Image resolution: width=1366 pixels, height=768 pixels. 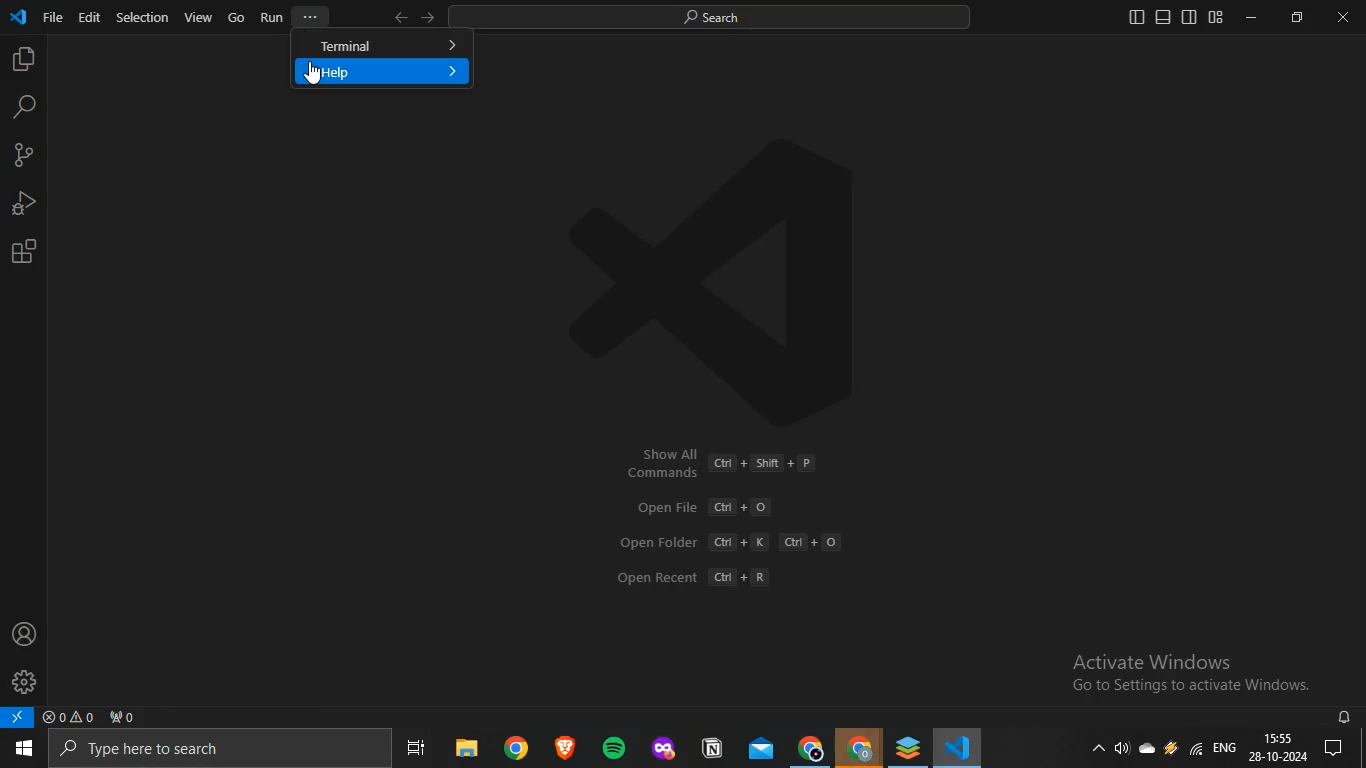 What do you see at coordinates (722, 18) in the screenshot?
I see `search` at bounding box center [722, 18].